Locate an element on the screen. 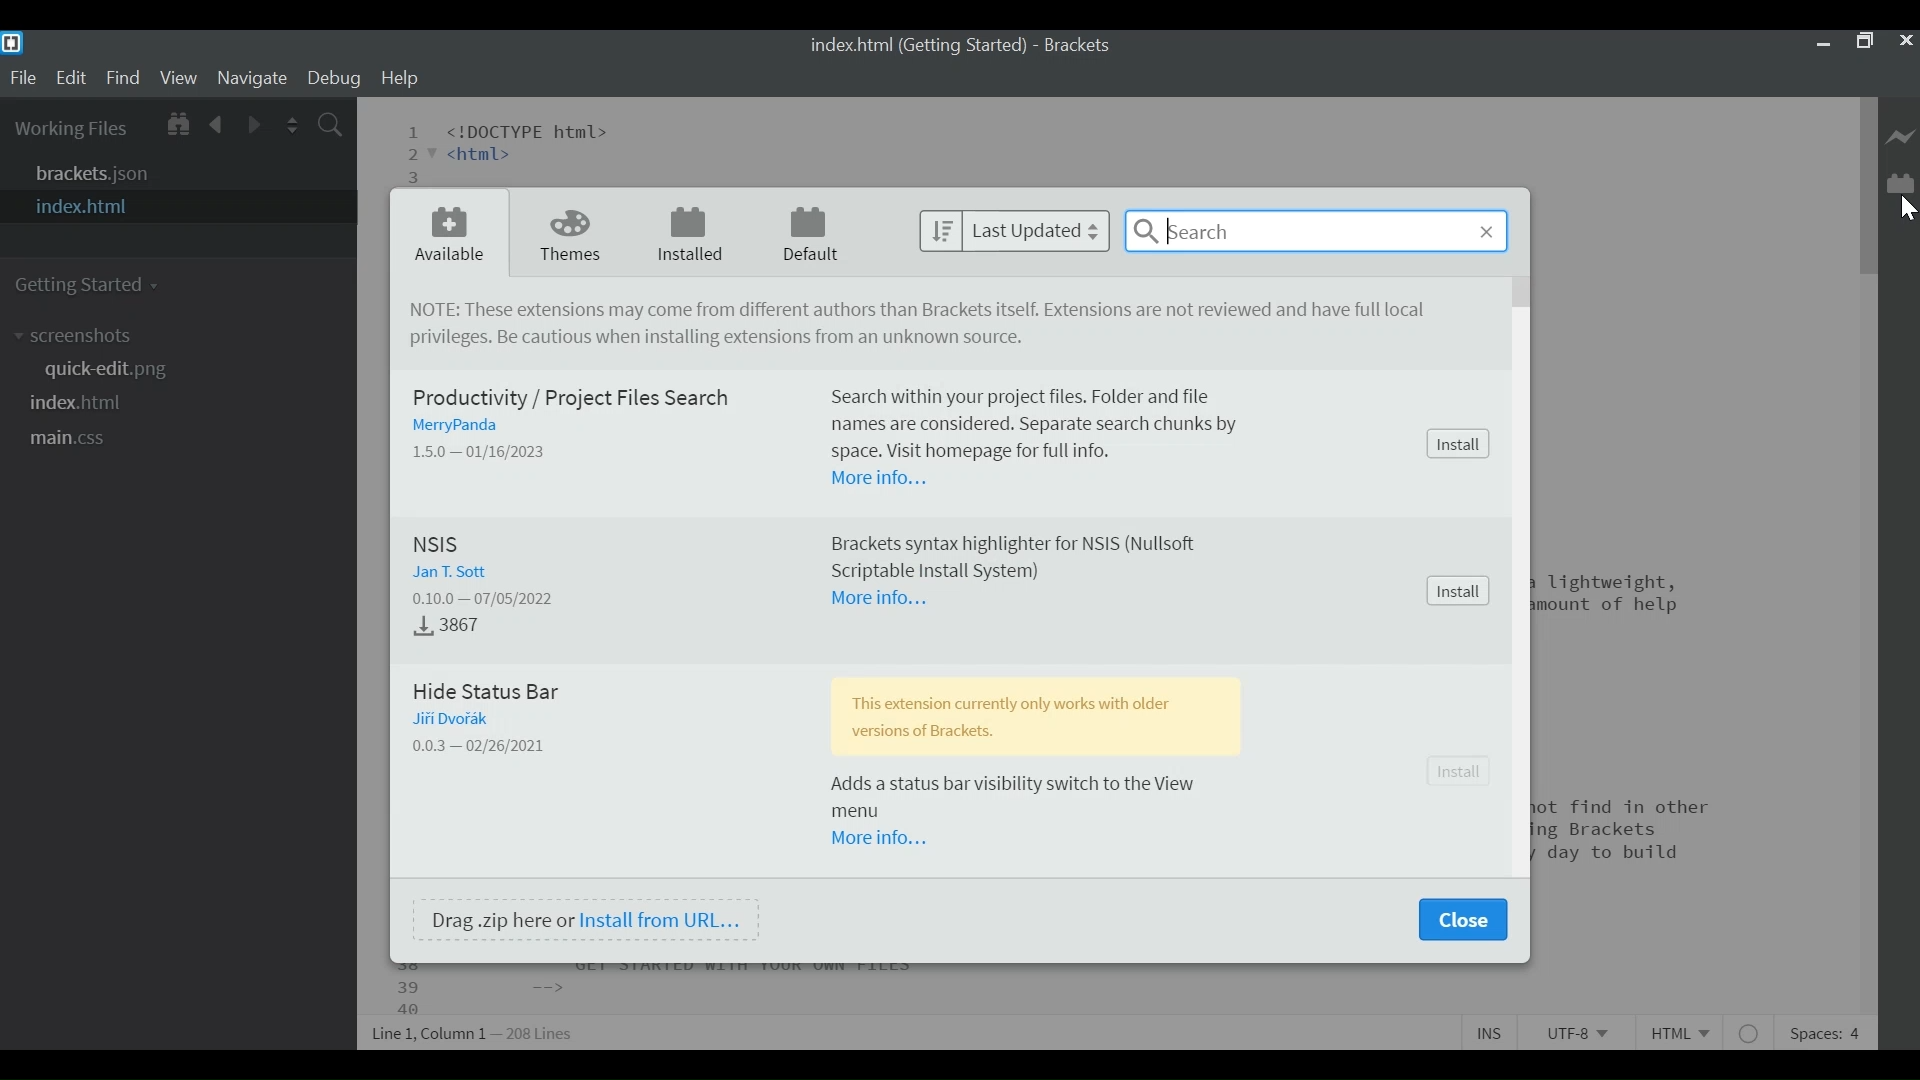 This screenshot has width=1920, height=1080. Install is located at coordinates (1457, 768).